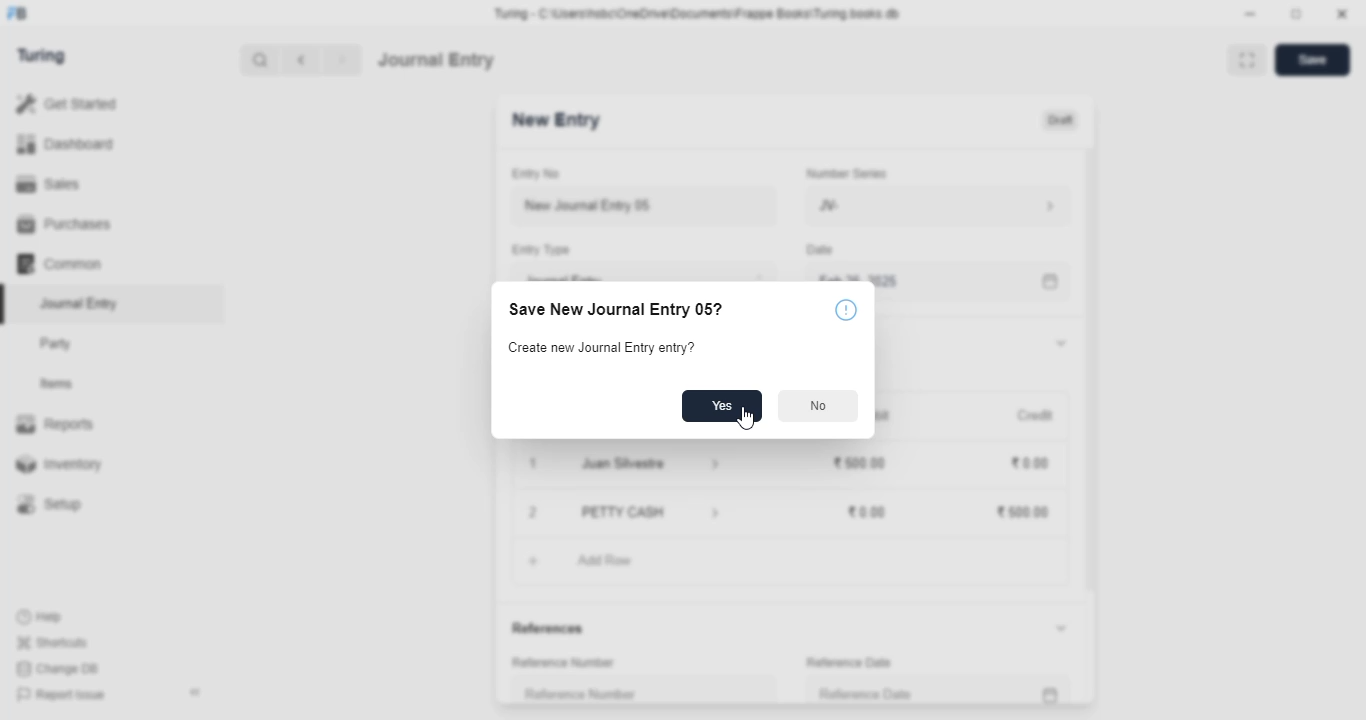 This screenshot has width=1366, height=720. I want to click on reference number, so click(563, 662).